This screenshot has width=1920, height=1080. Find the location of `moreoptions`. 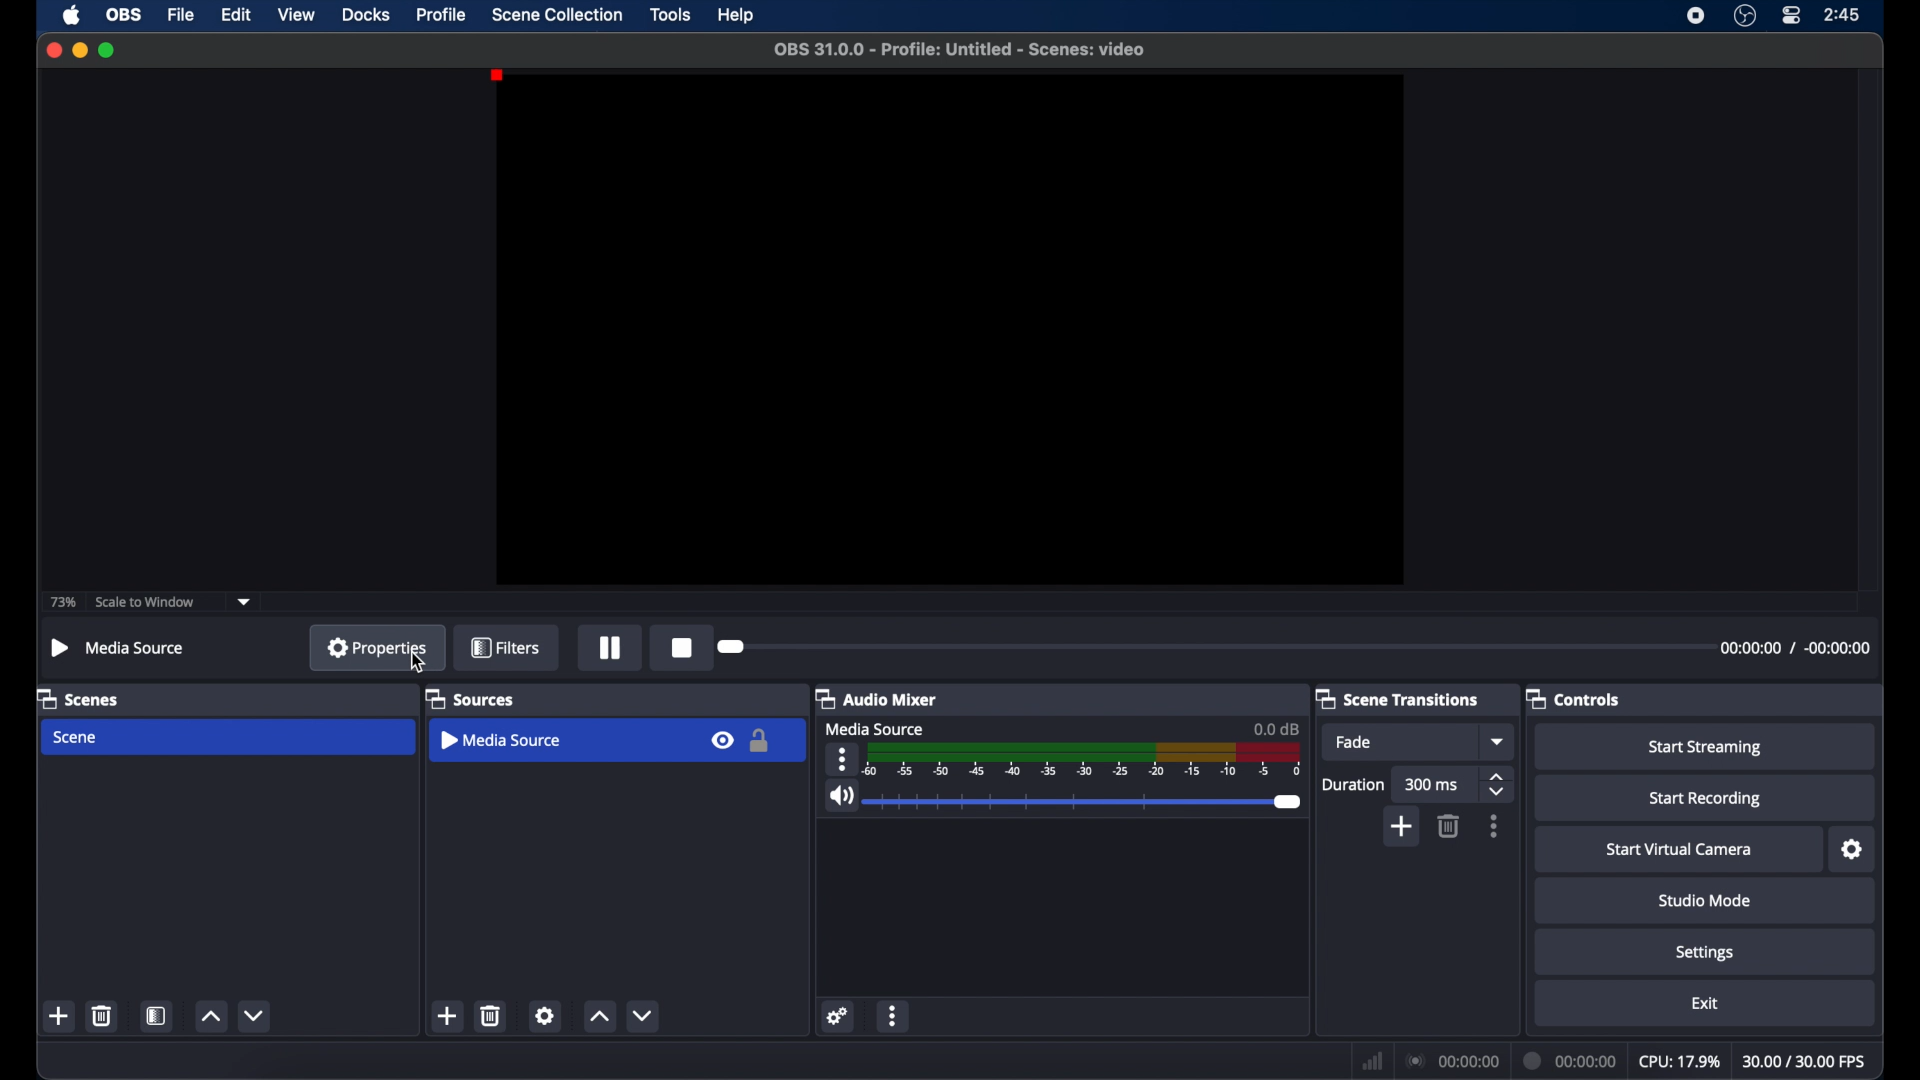

moreoptions is located at coordinates (842, 760).